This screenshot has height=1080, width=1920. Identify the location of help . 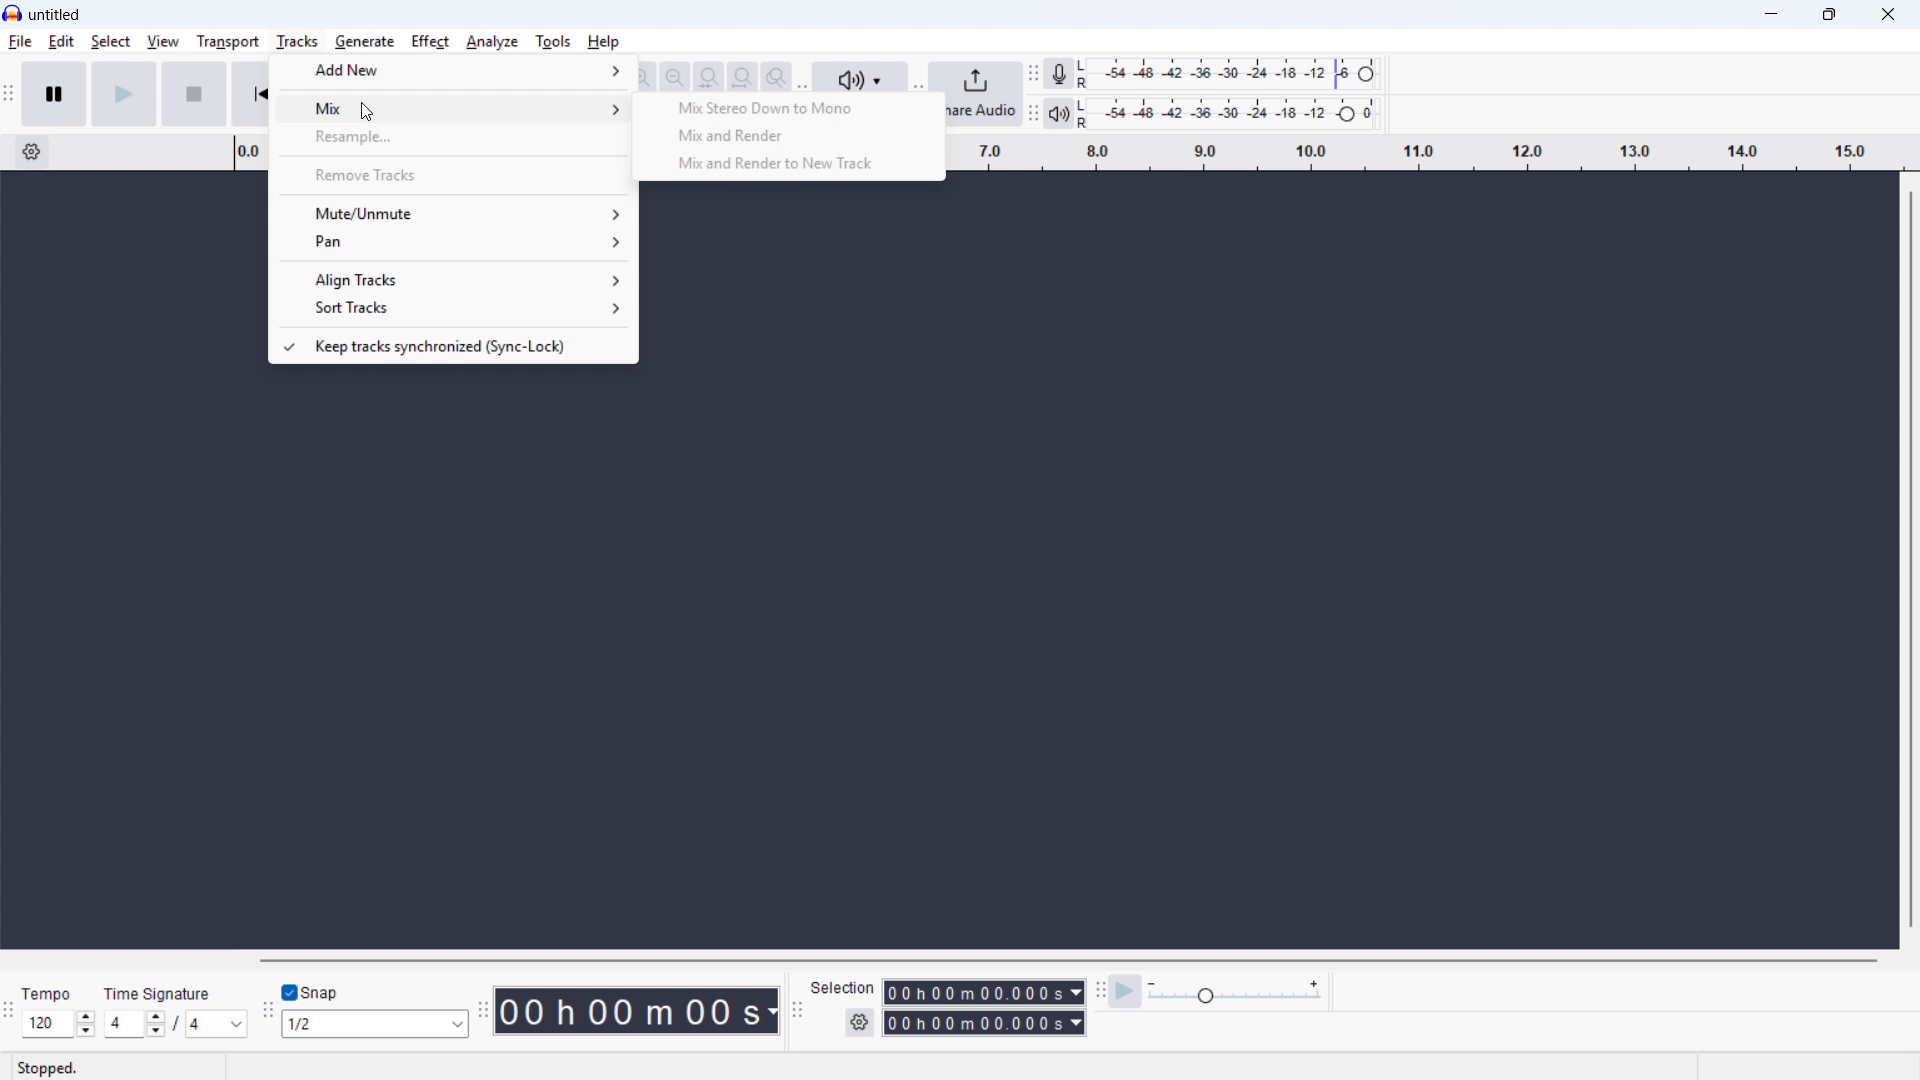
(604, 42).